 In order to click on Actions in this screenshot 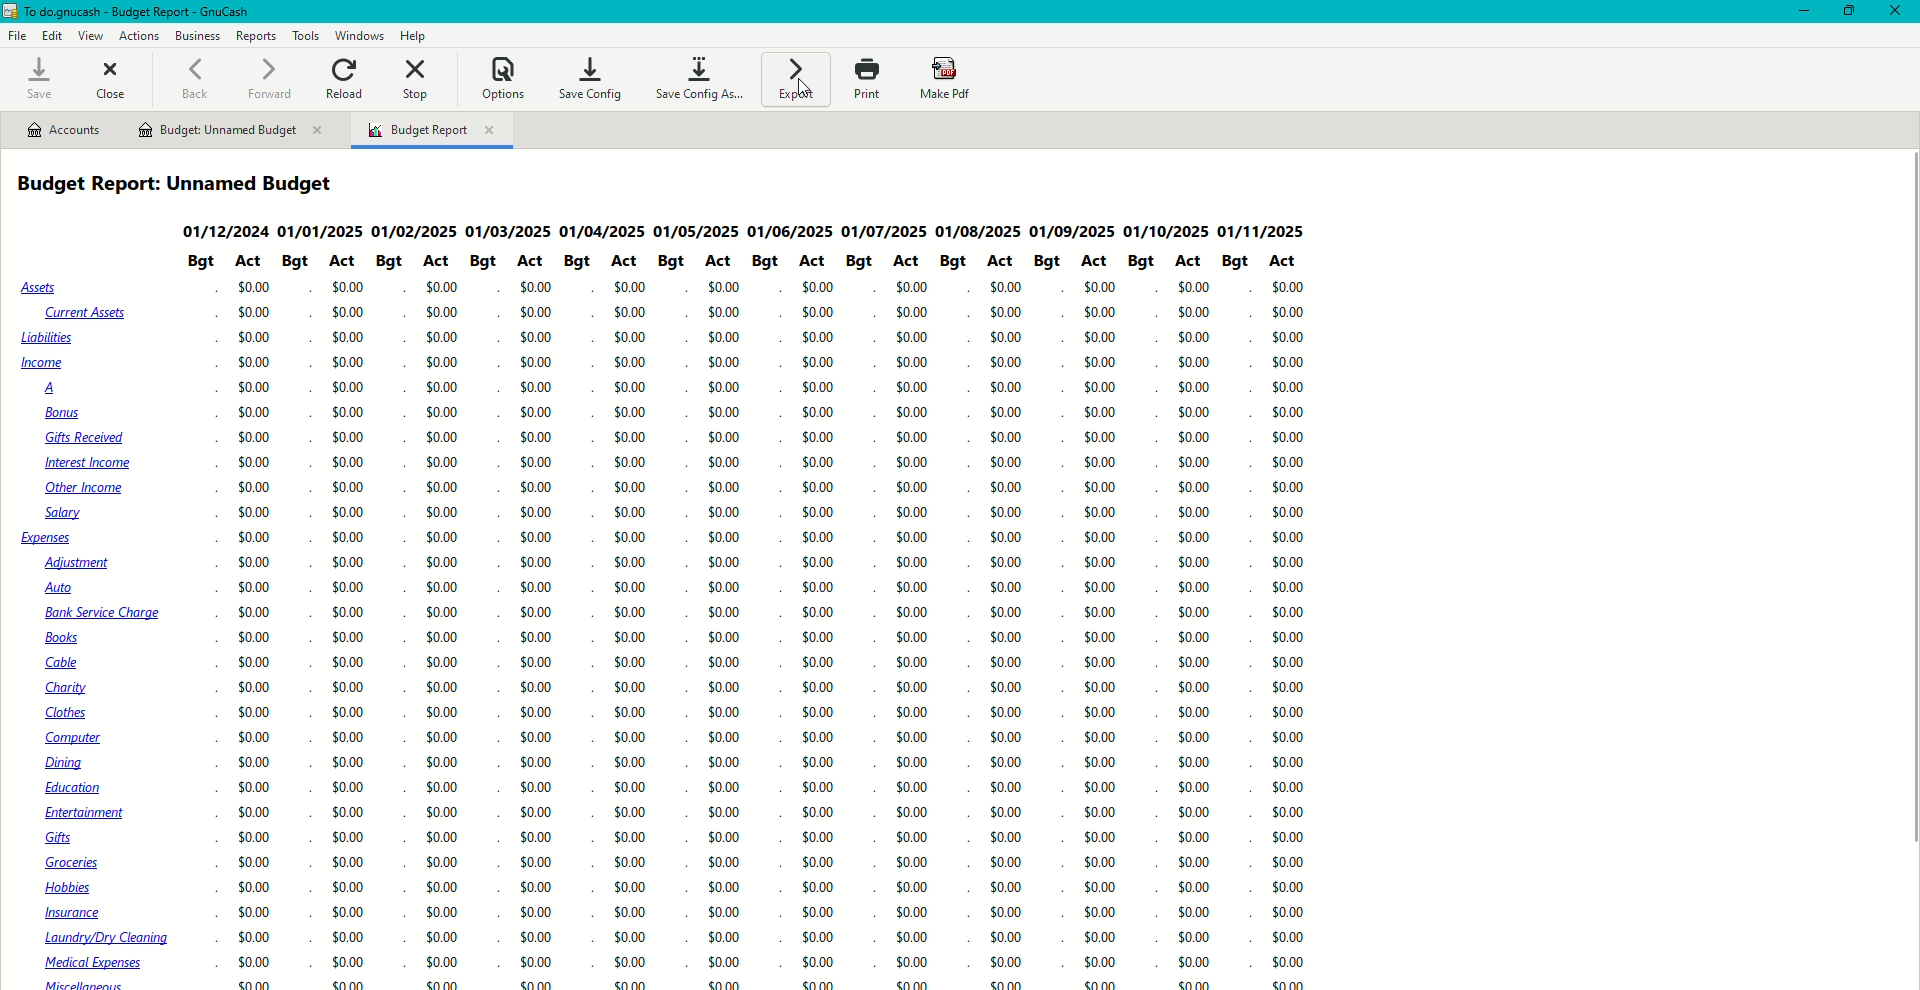, I will do `click(138, 34)`.